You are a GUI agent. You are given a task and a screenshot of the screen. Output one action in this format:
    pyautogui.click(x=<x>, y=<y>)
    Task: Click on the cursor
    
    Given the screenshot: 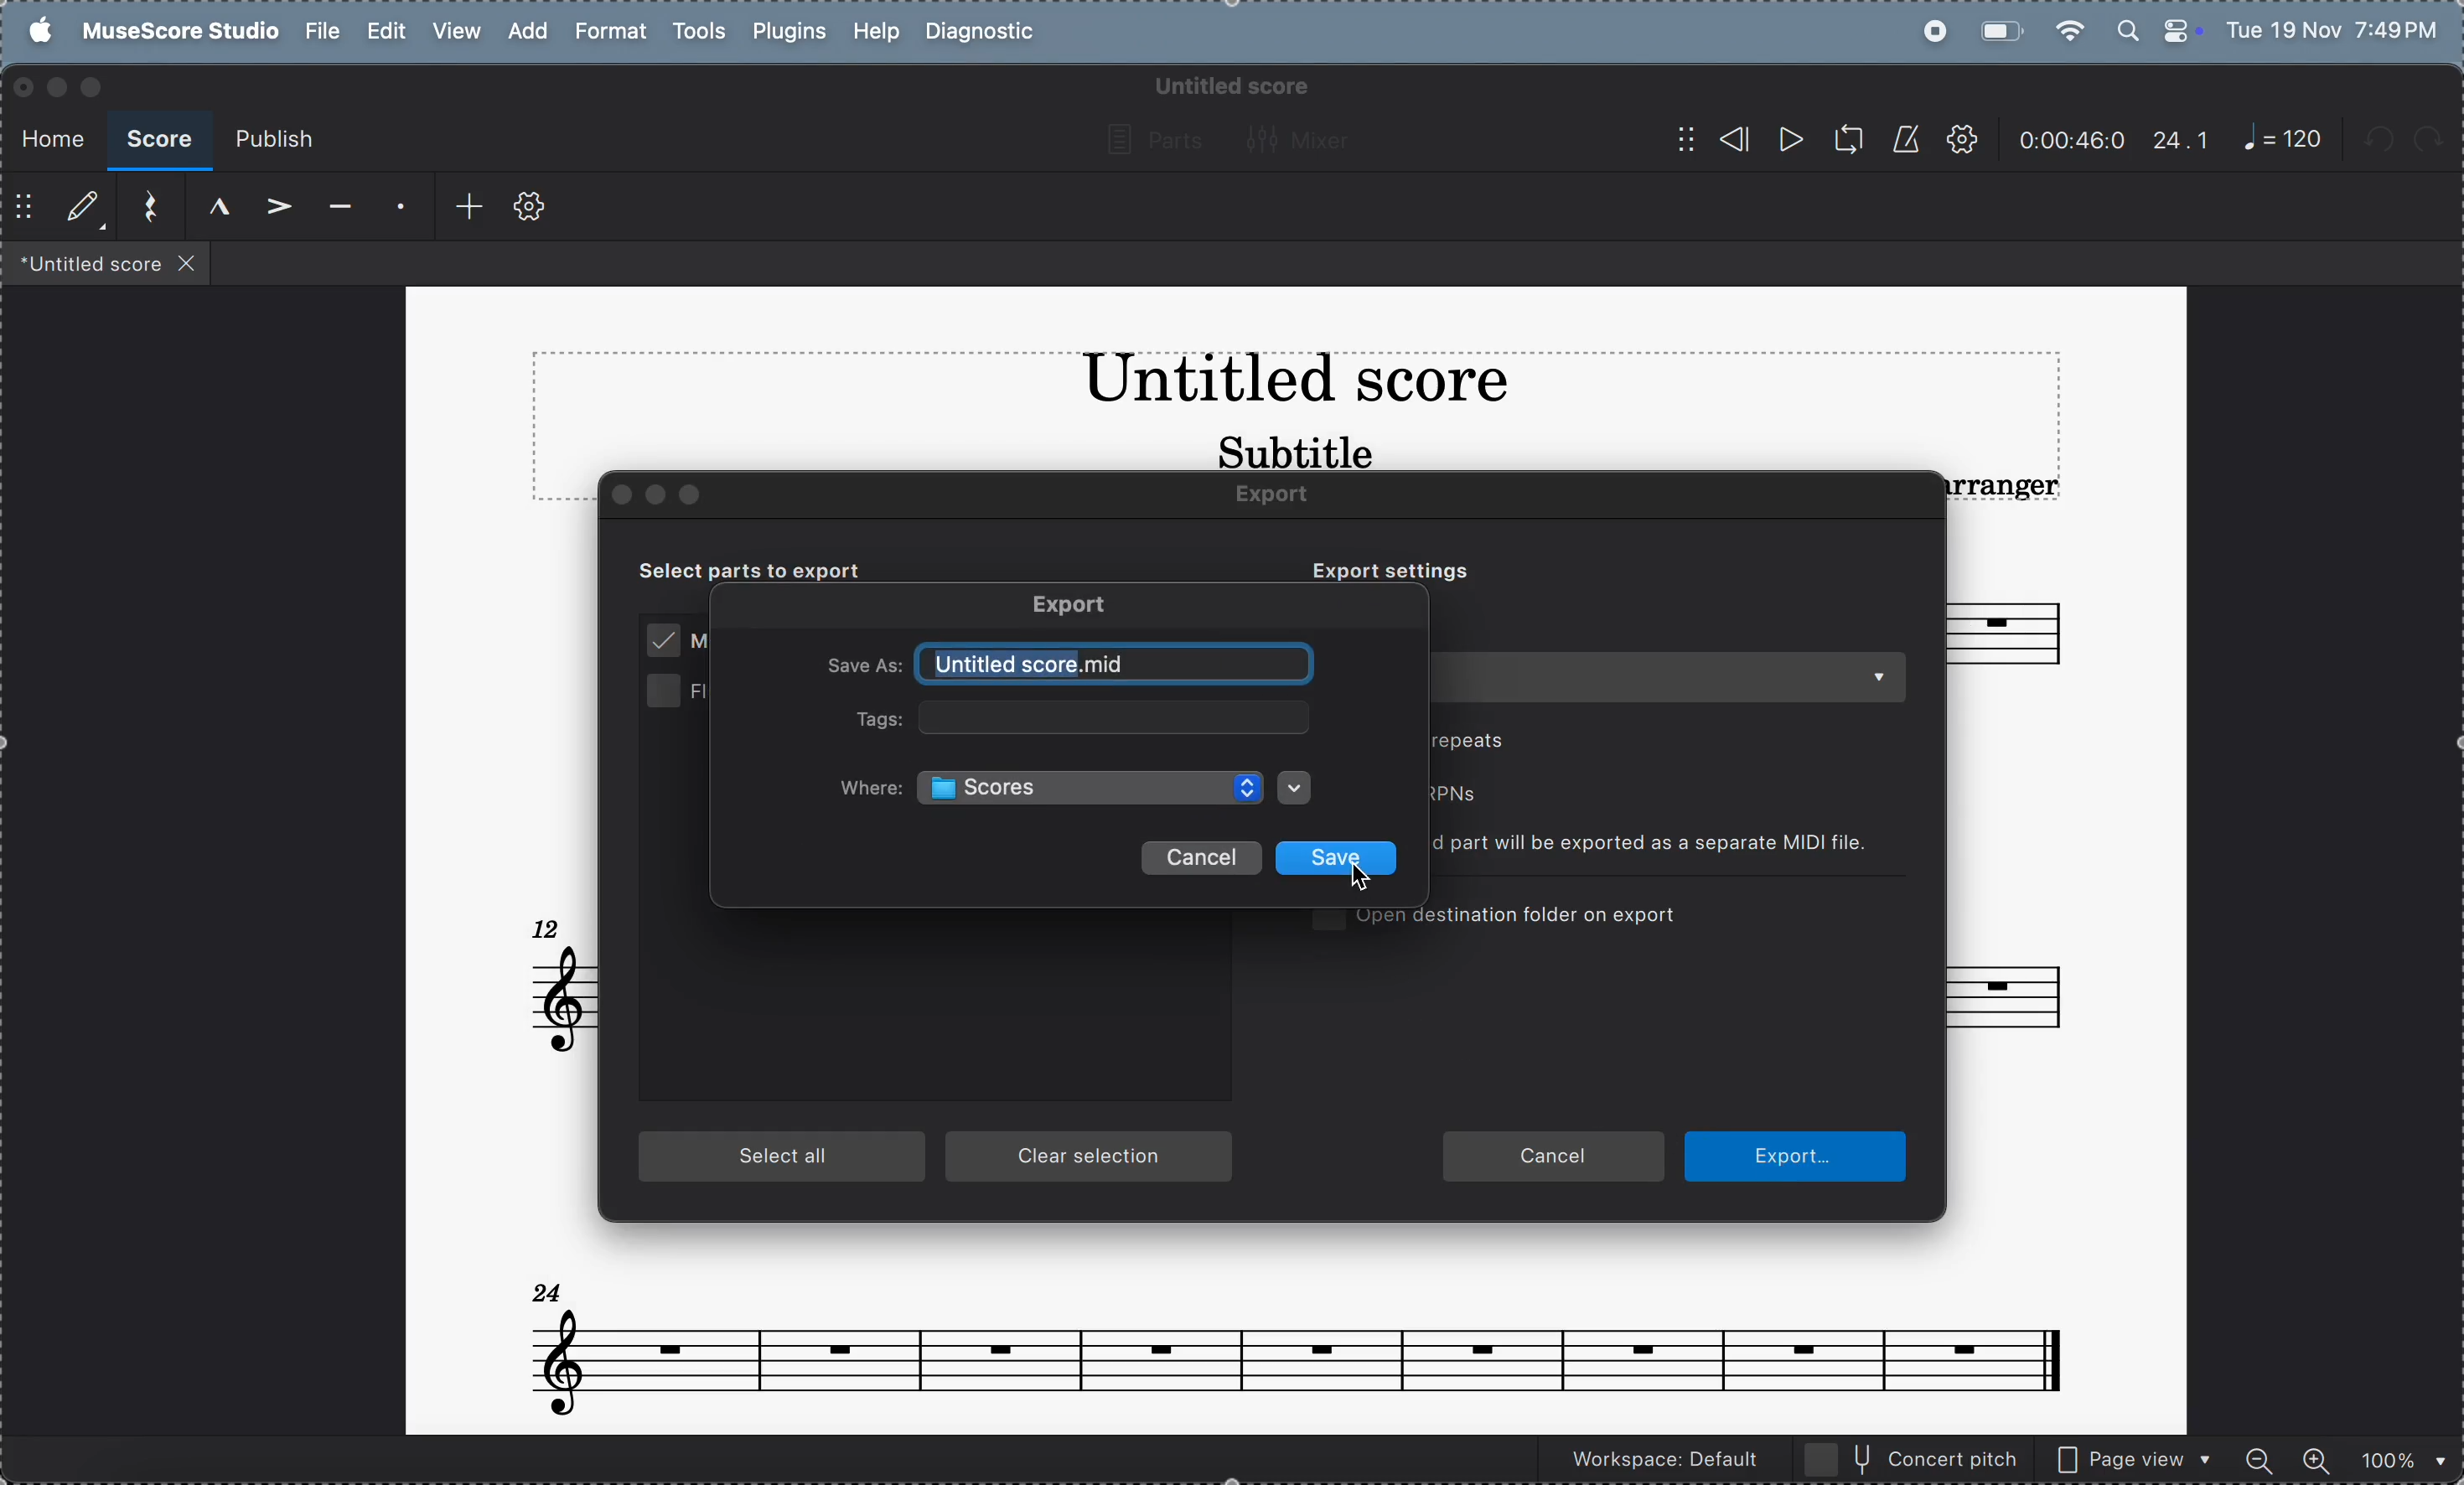 What is the action you would take?
    pyautogui.click(x=1367, y=885)
    